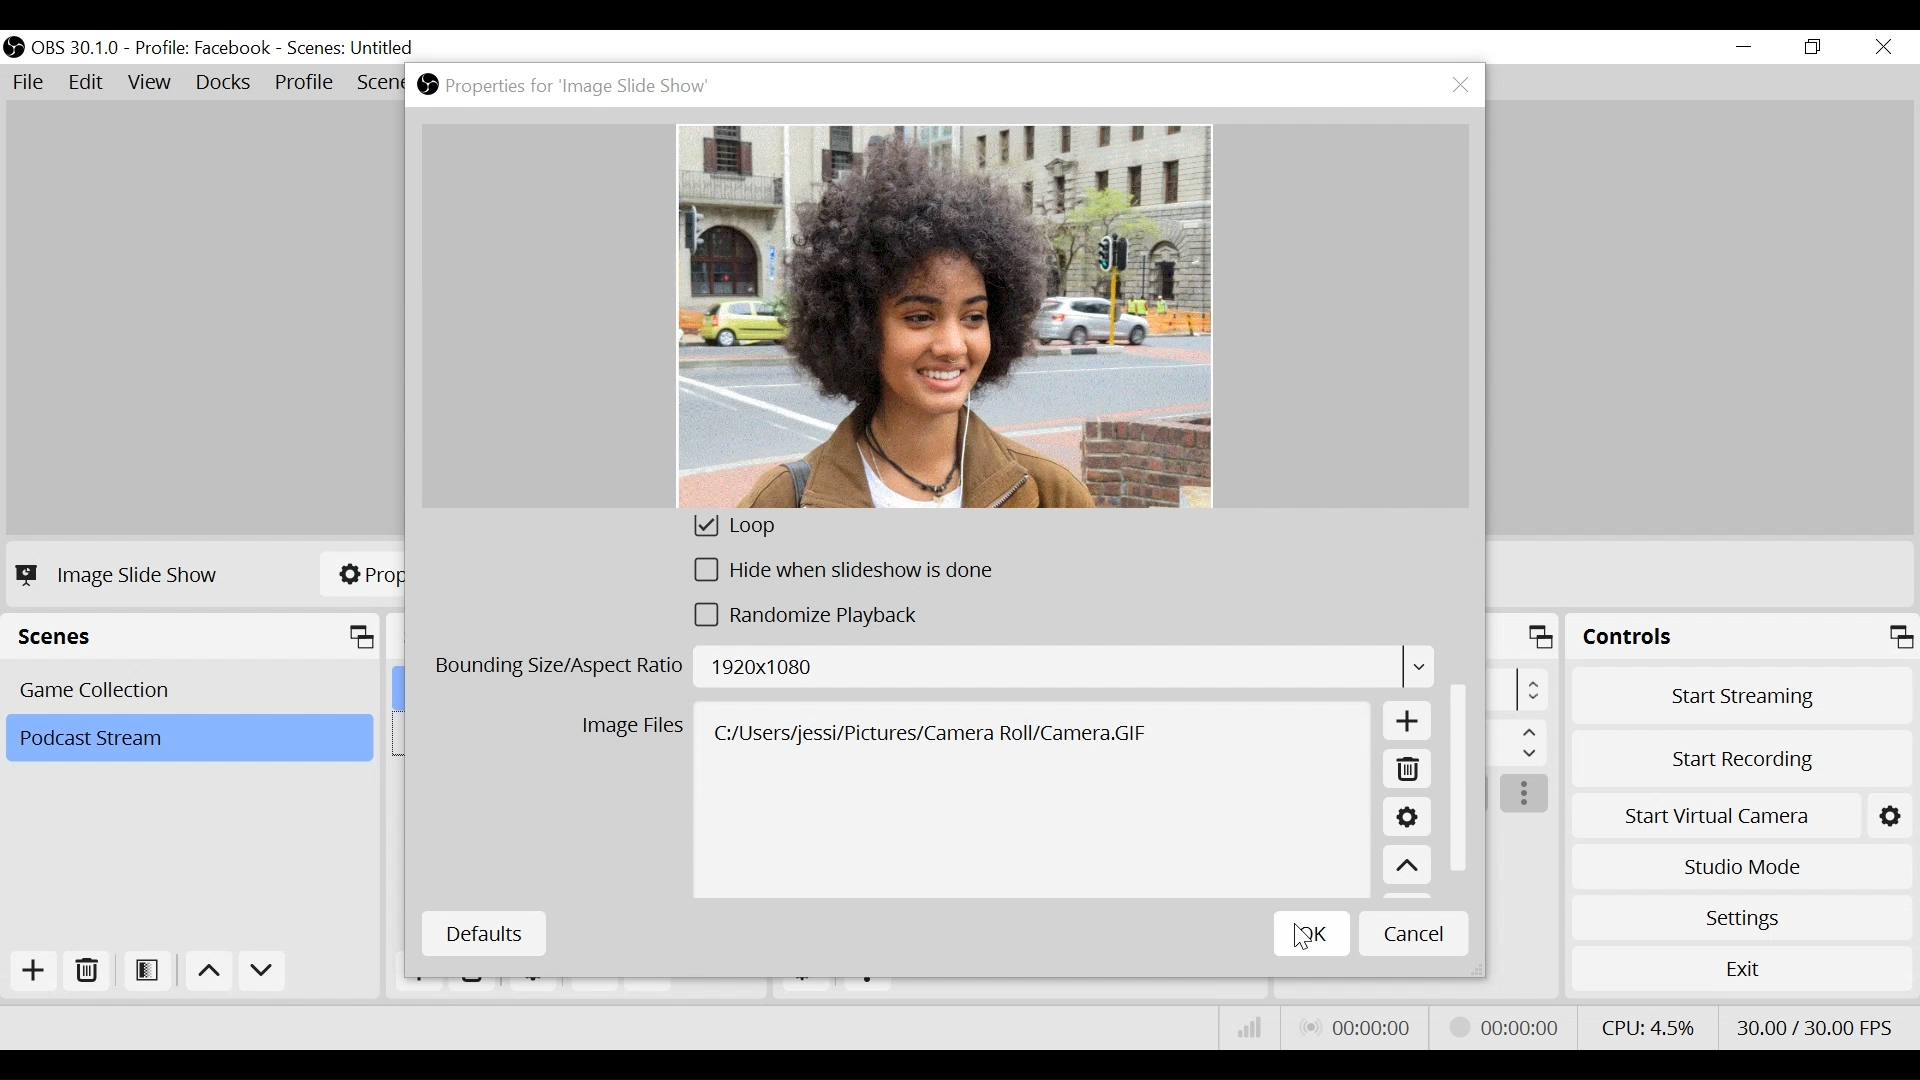 Image resolution: width=1920 pixels, height=1080 pixels. I want to click on Exit, so click(1742, 973).